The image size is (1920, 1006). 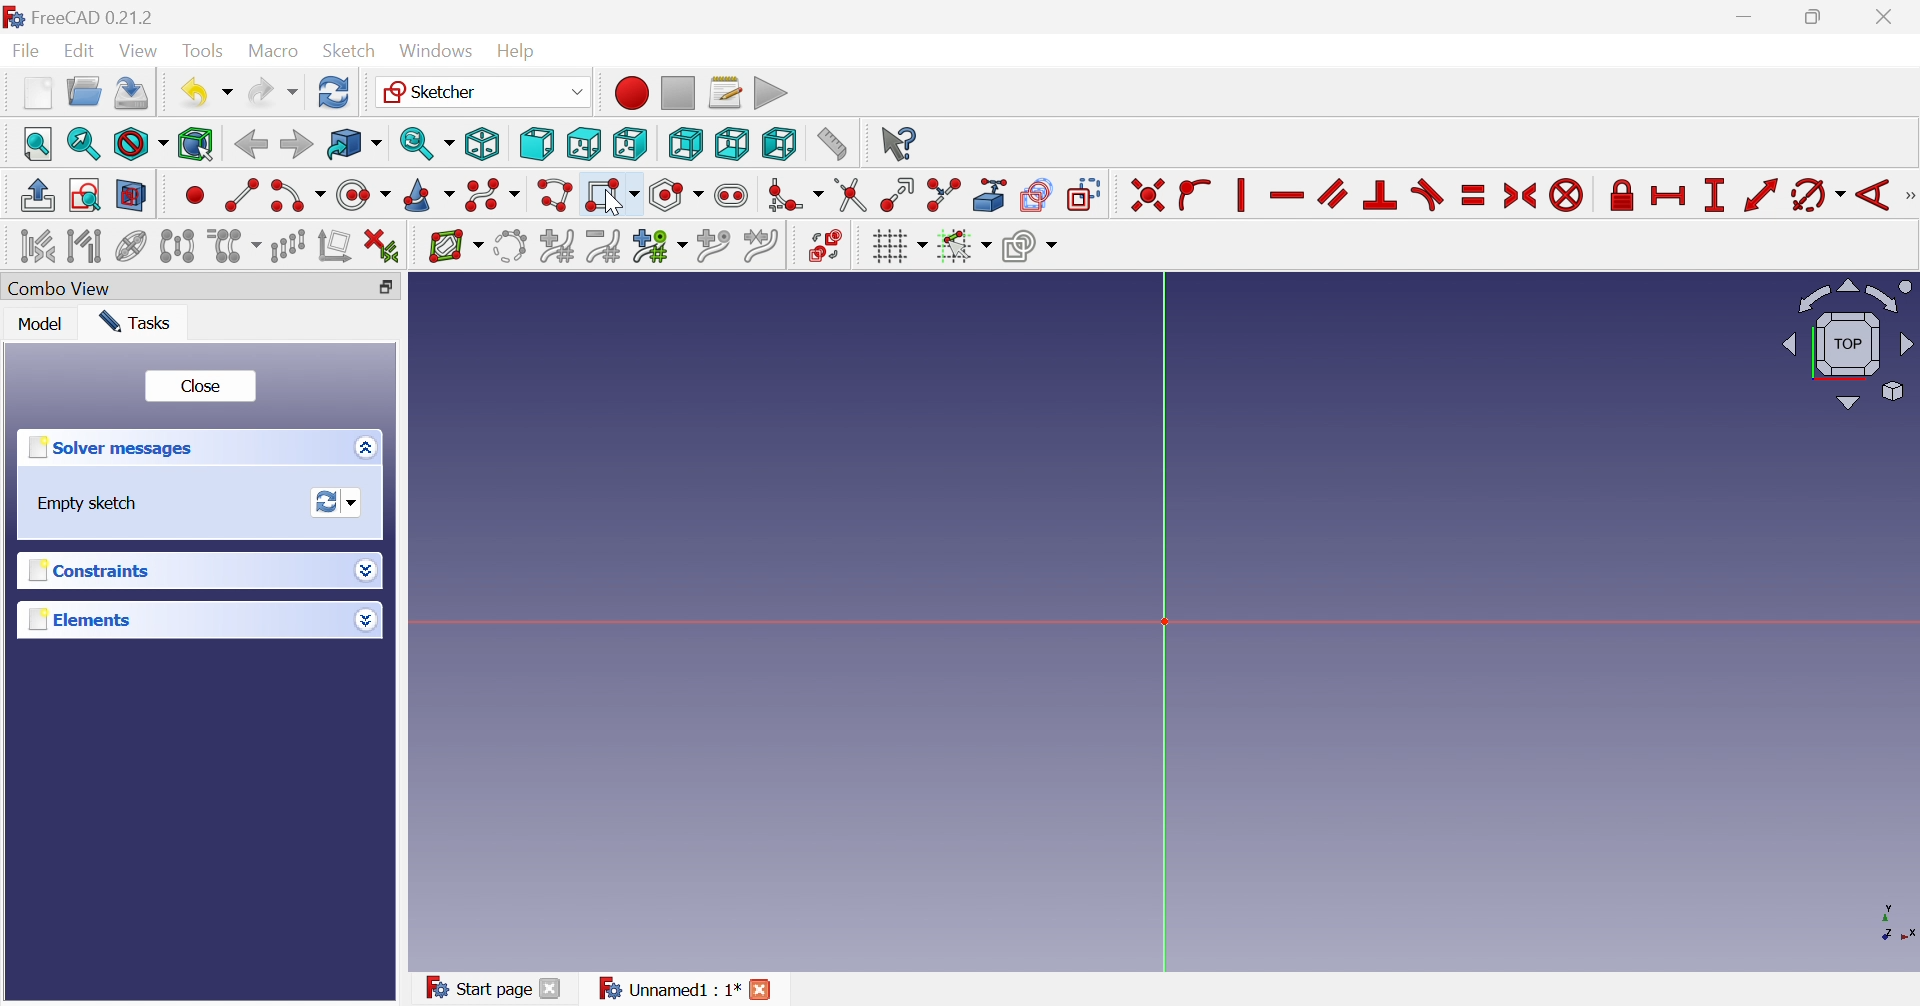 What do you see at coordinates (41, 326) in the screenshot?
I see `Model` at bounding box center [41, 326].